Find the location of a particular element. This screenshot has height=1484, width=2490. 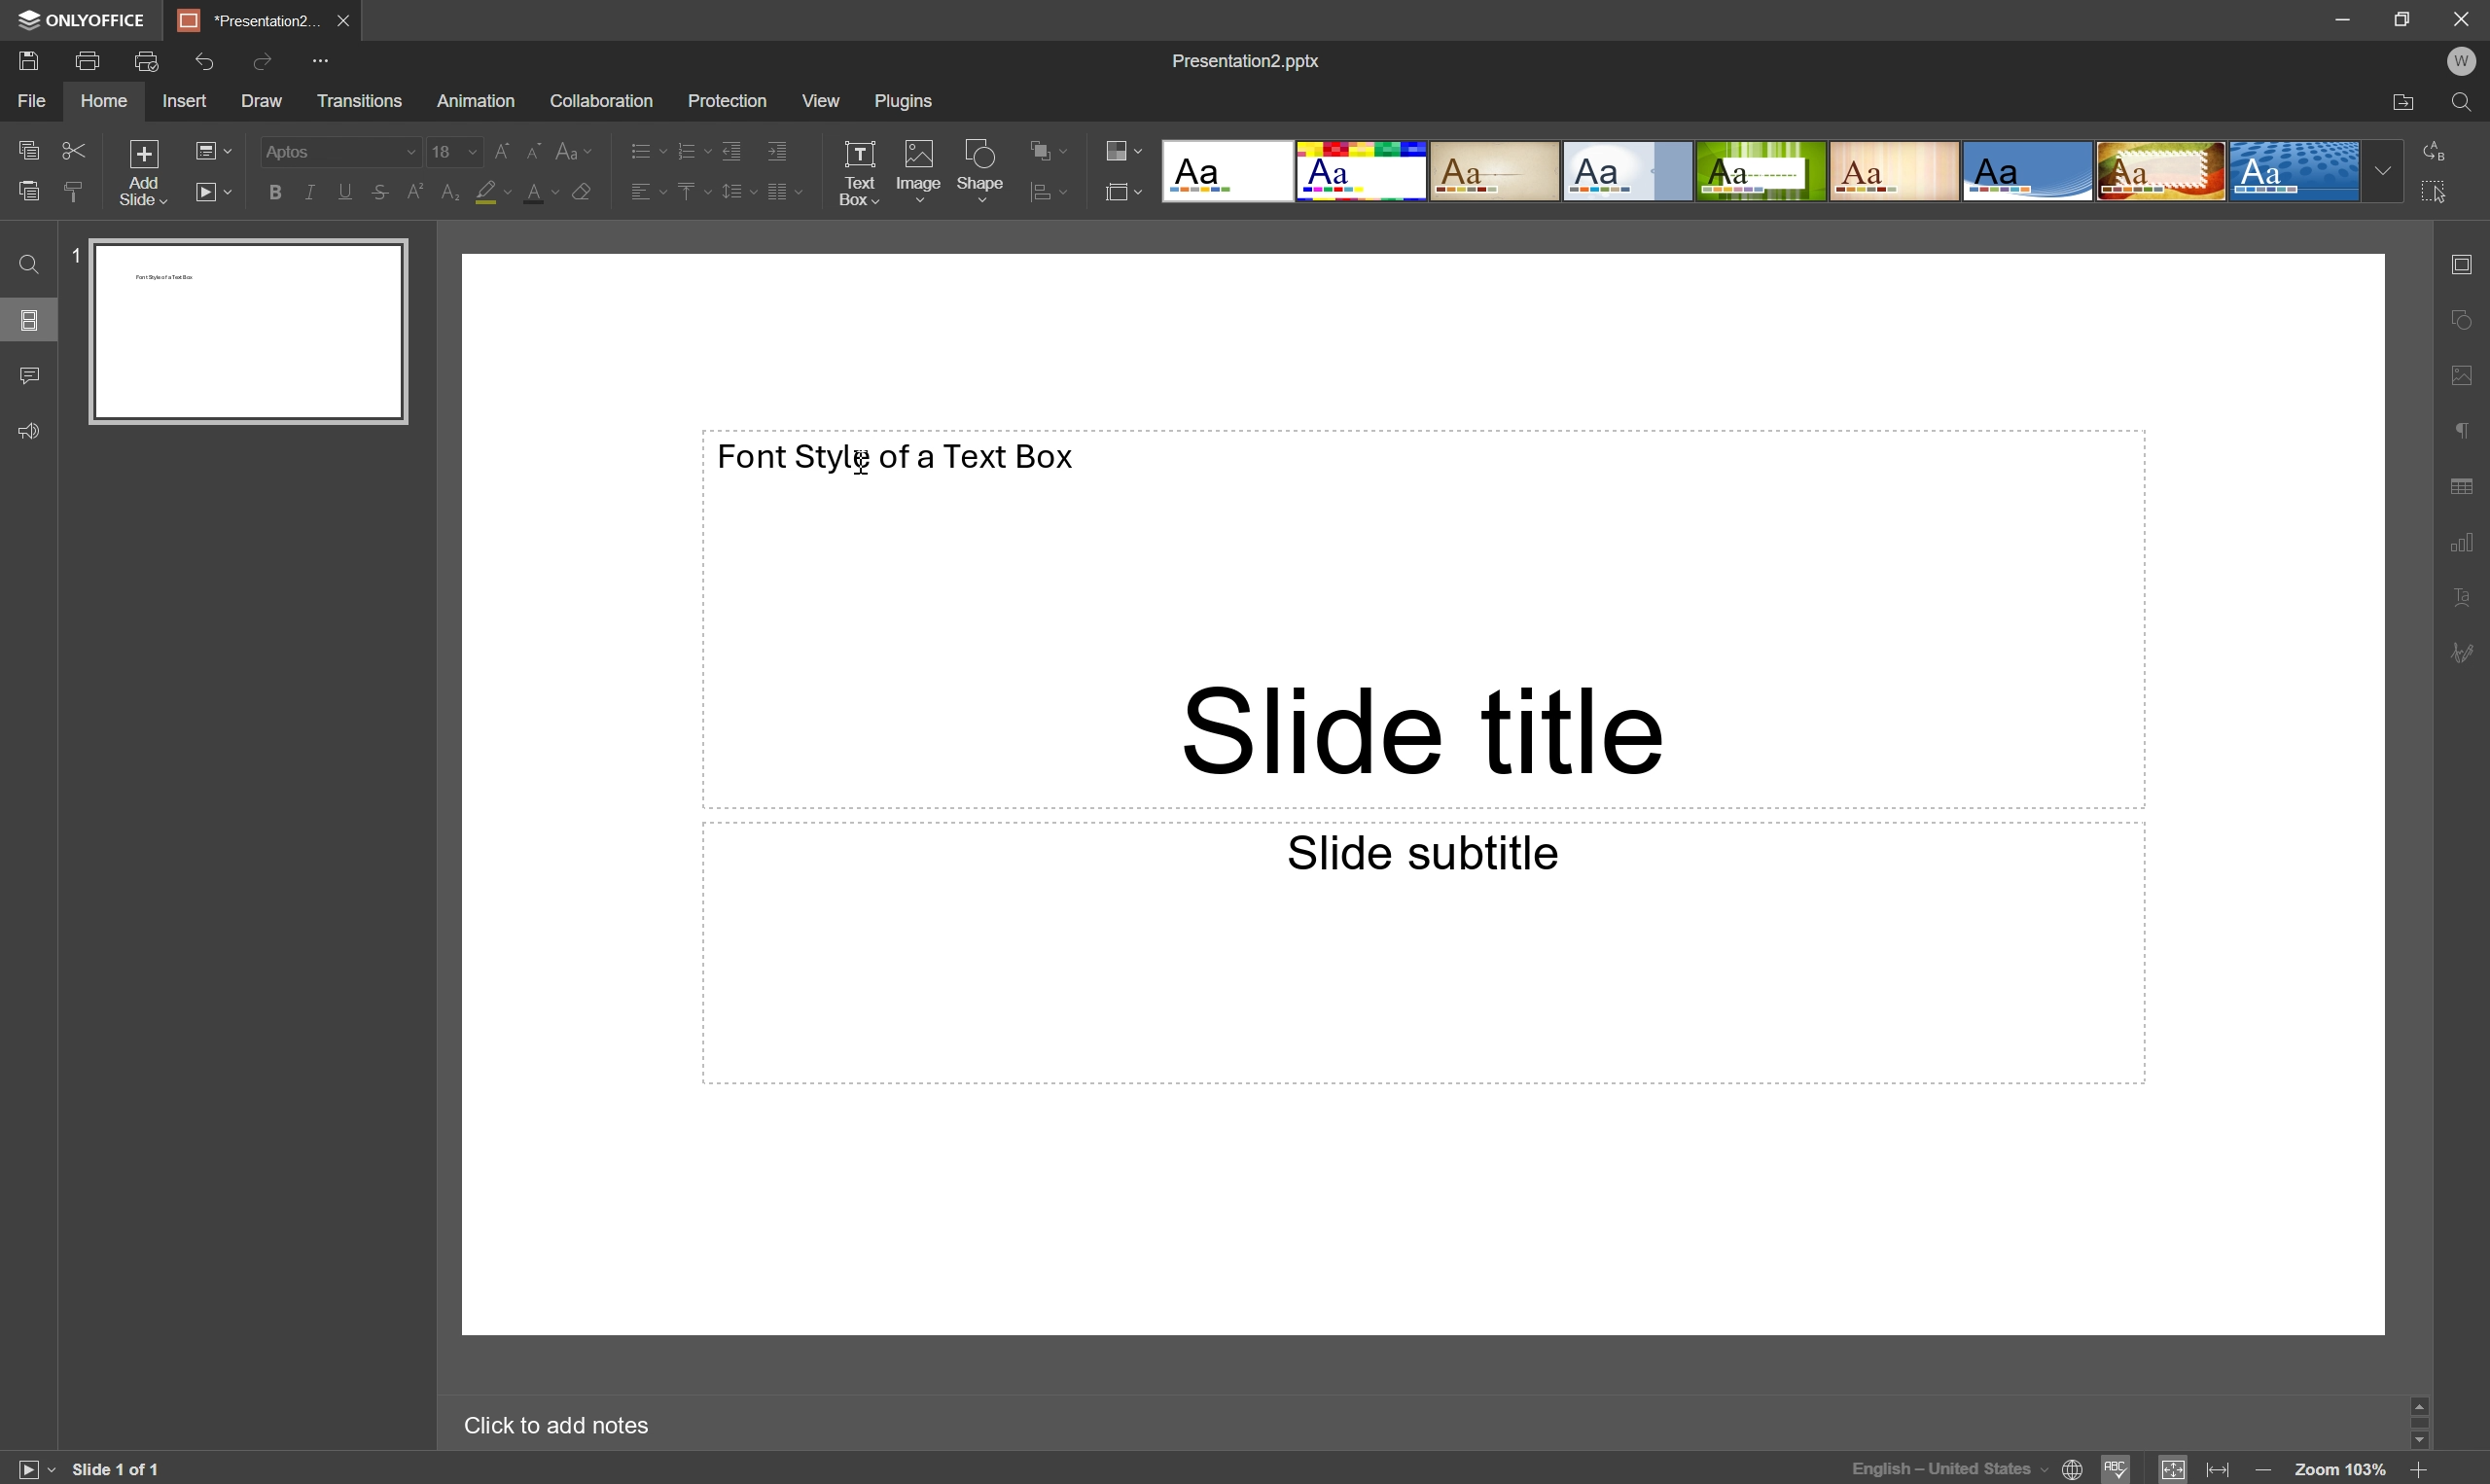

Clear style is located at coordinates (587, 192).